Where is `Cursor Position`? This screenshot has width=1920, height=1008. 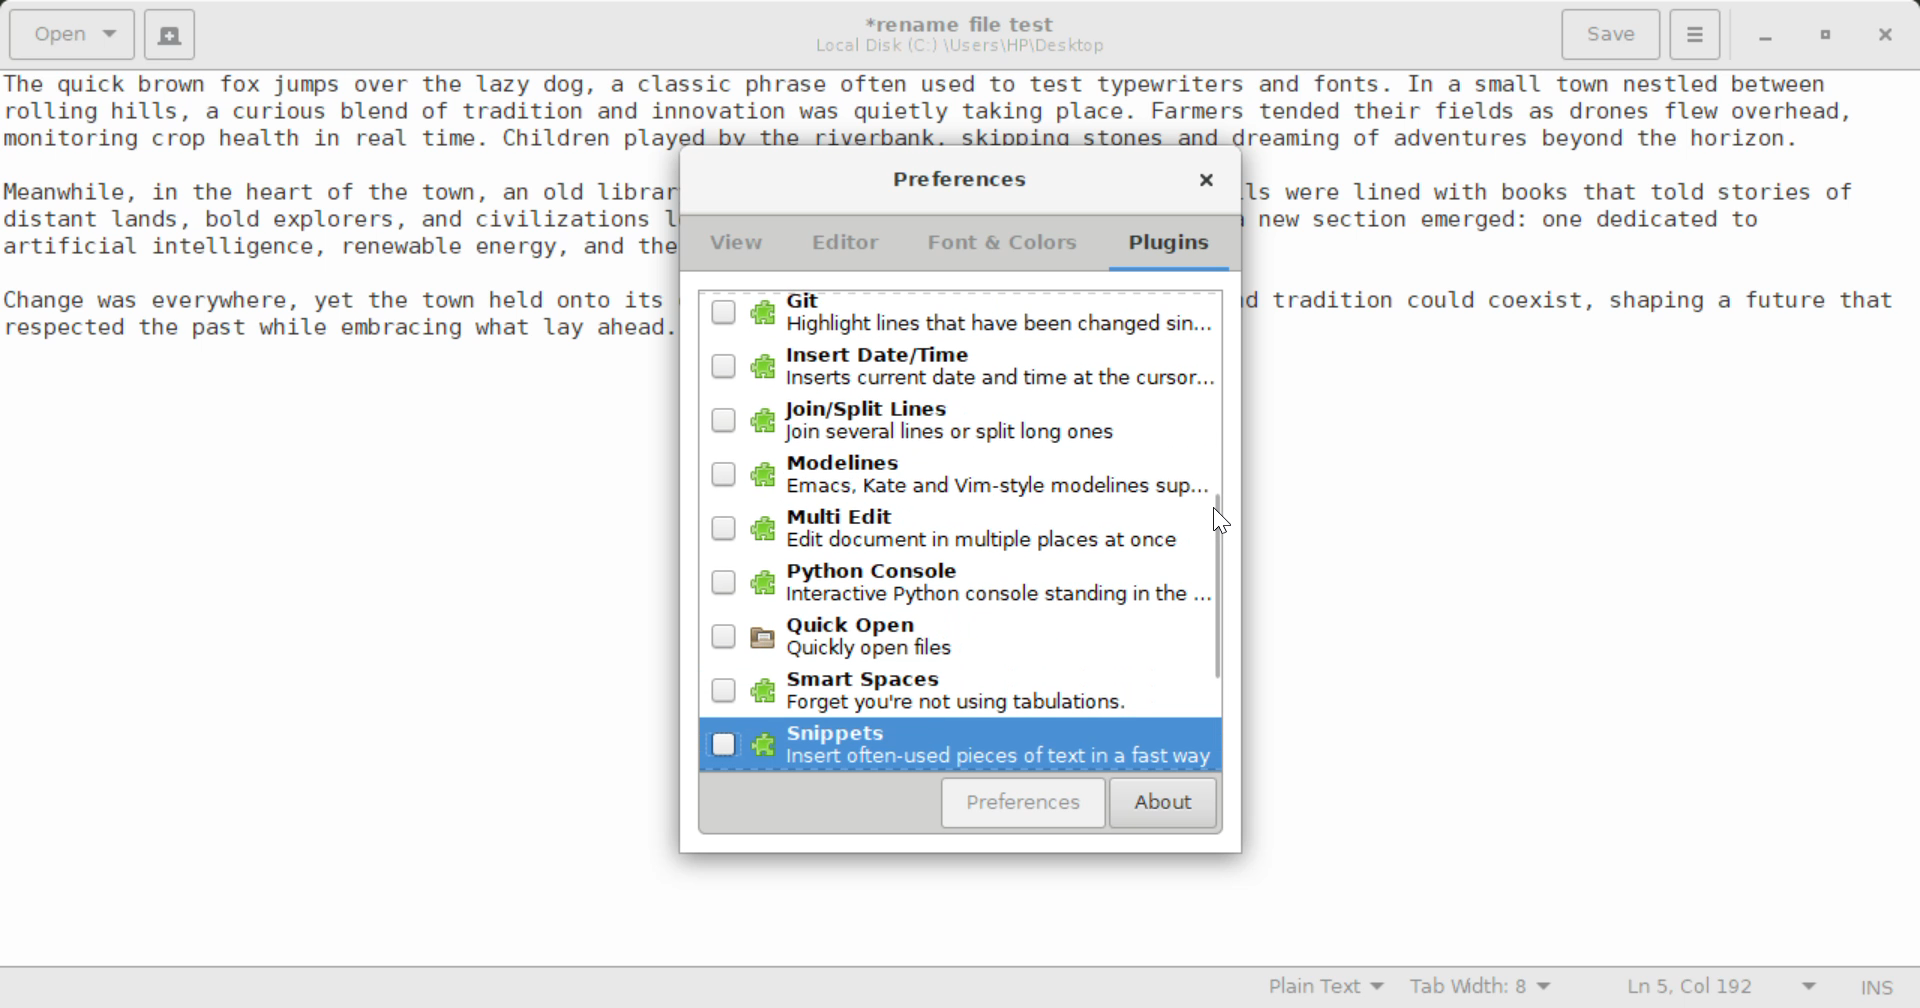 Cursor Position is located at coordinates (1222, 523).